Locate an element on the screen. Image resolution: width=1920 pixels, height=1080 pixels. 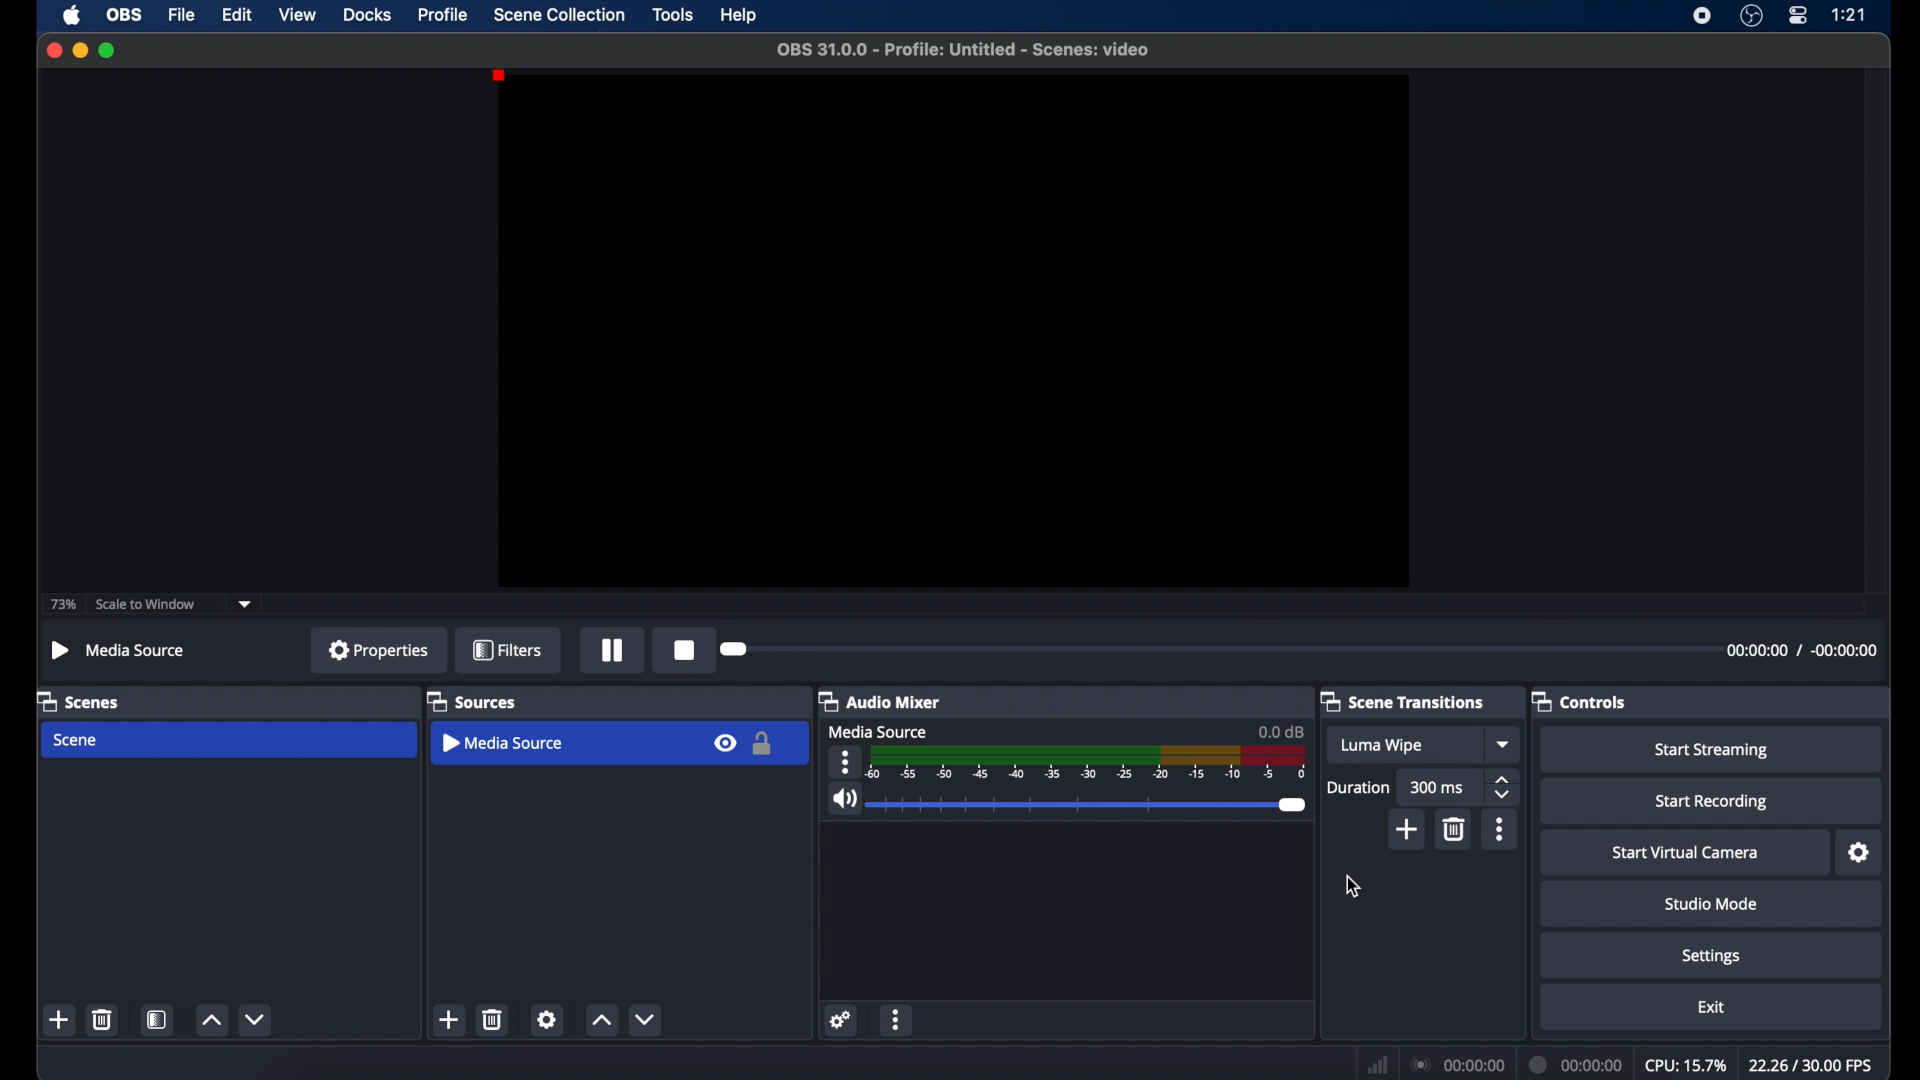
no source selected is located at coordinates (121, 649).